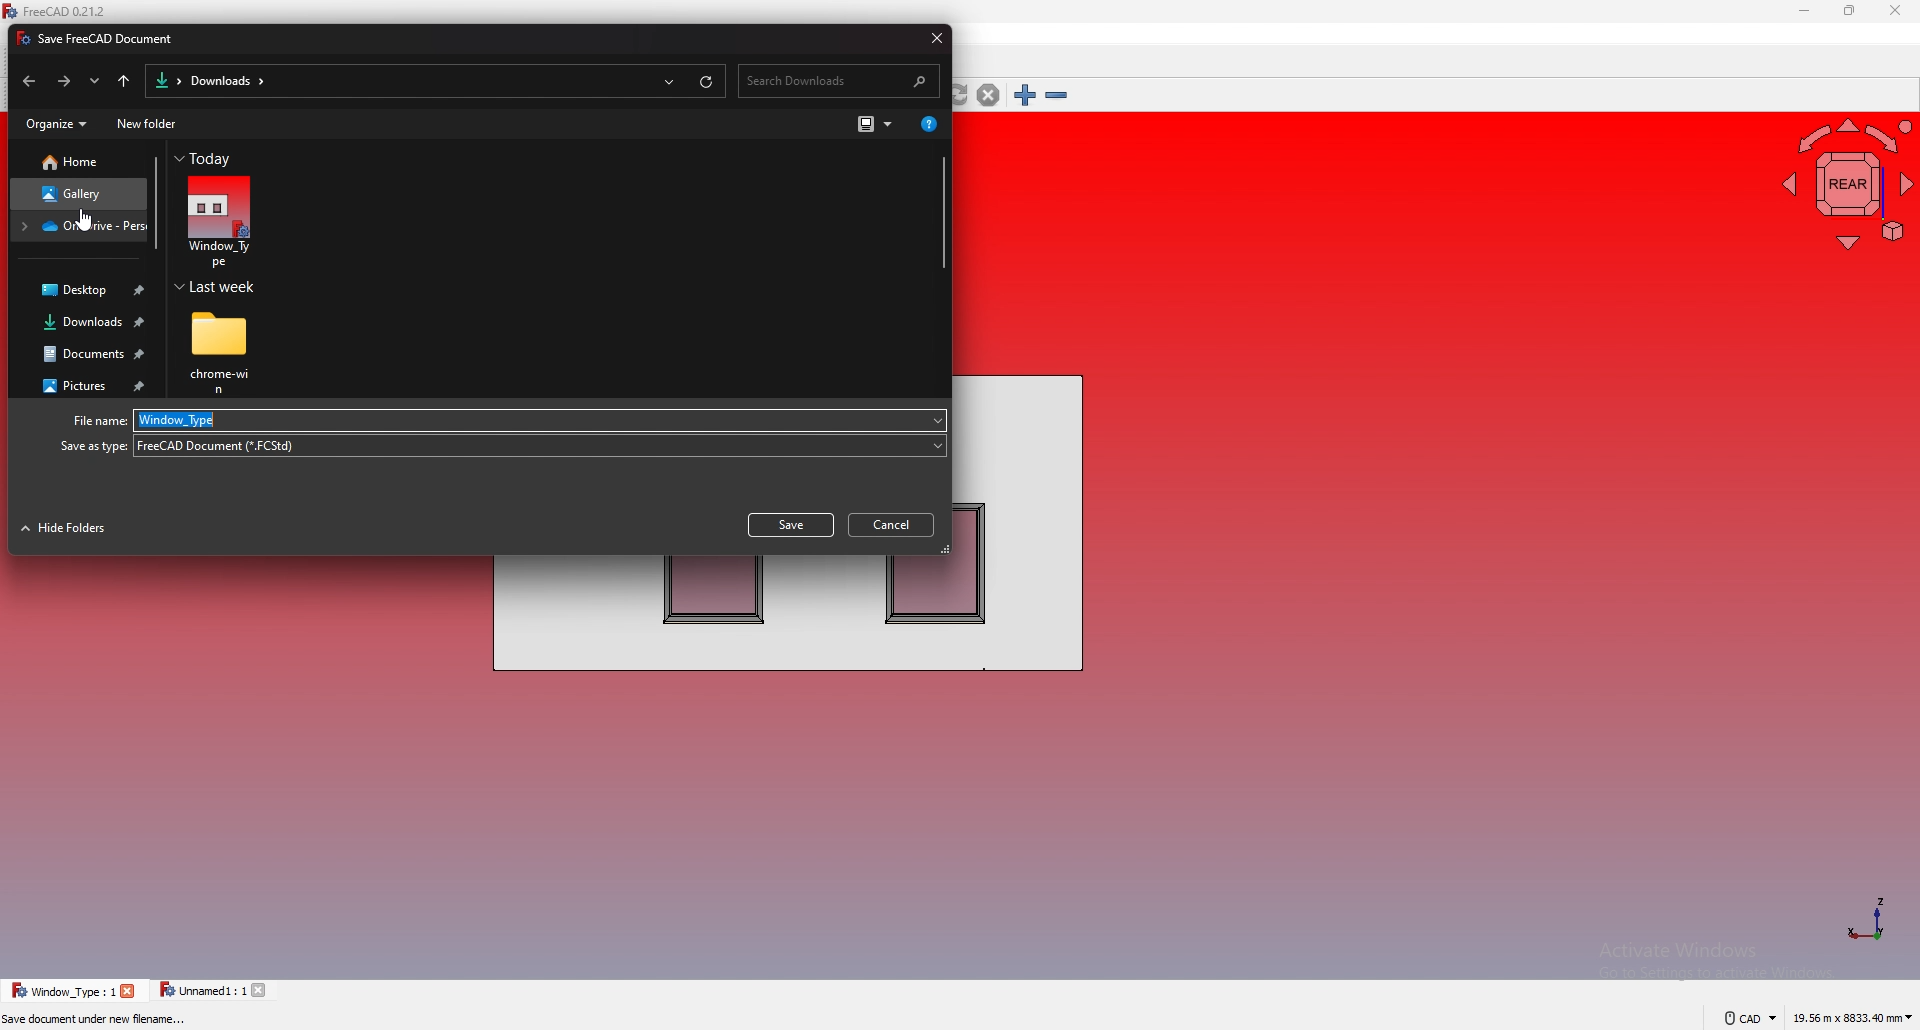 Image resolution: width=1920 pixels, height=1030 pixels. What do you see at coordinates (539, 446) in the screenshot?
I see `FreeCAD Document (*.FCStd)` at bounding box center [539, 446].